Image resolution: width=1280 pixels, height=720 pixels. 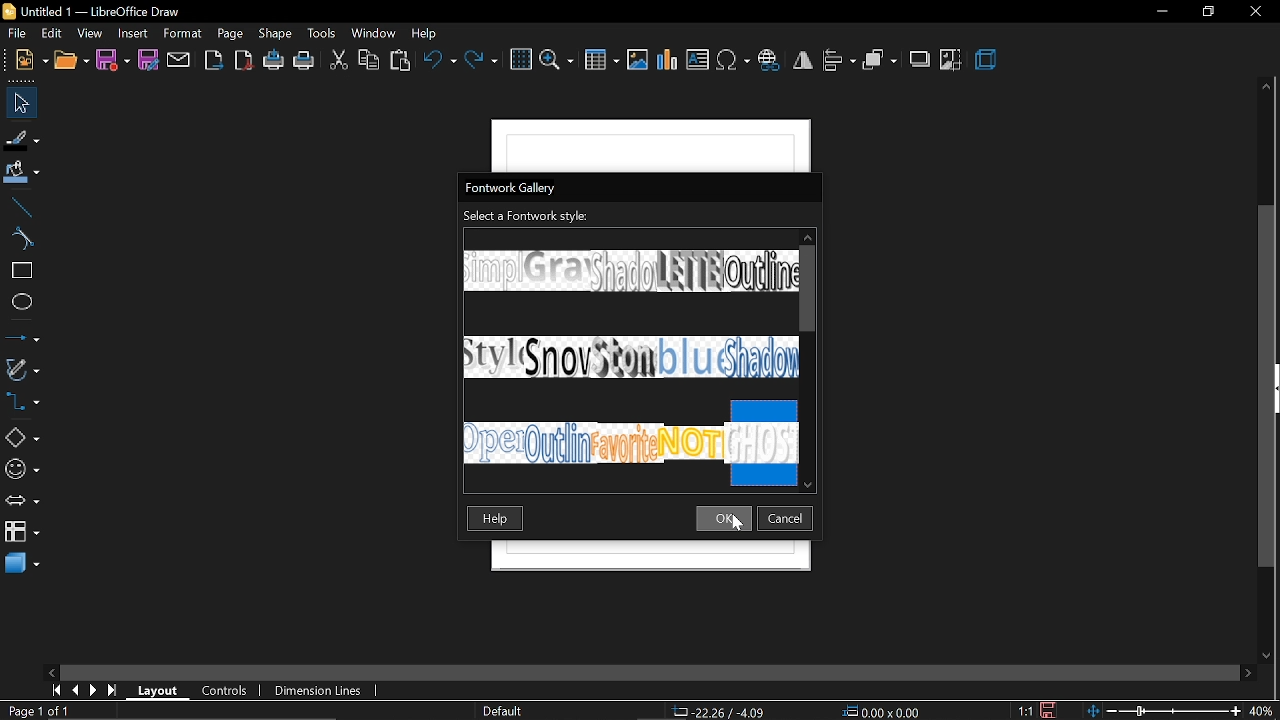 I want to click on curves and polygons, so click(x=22, y=368).